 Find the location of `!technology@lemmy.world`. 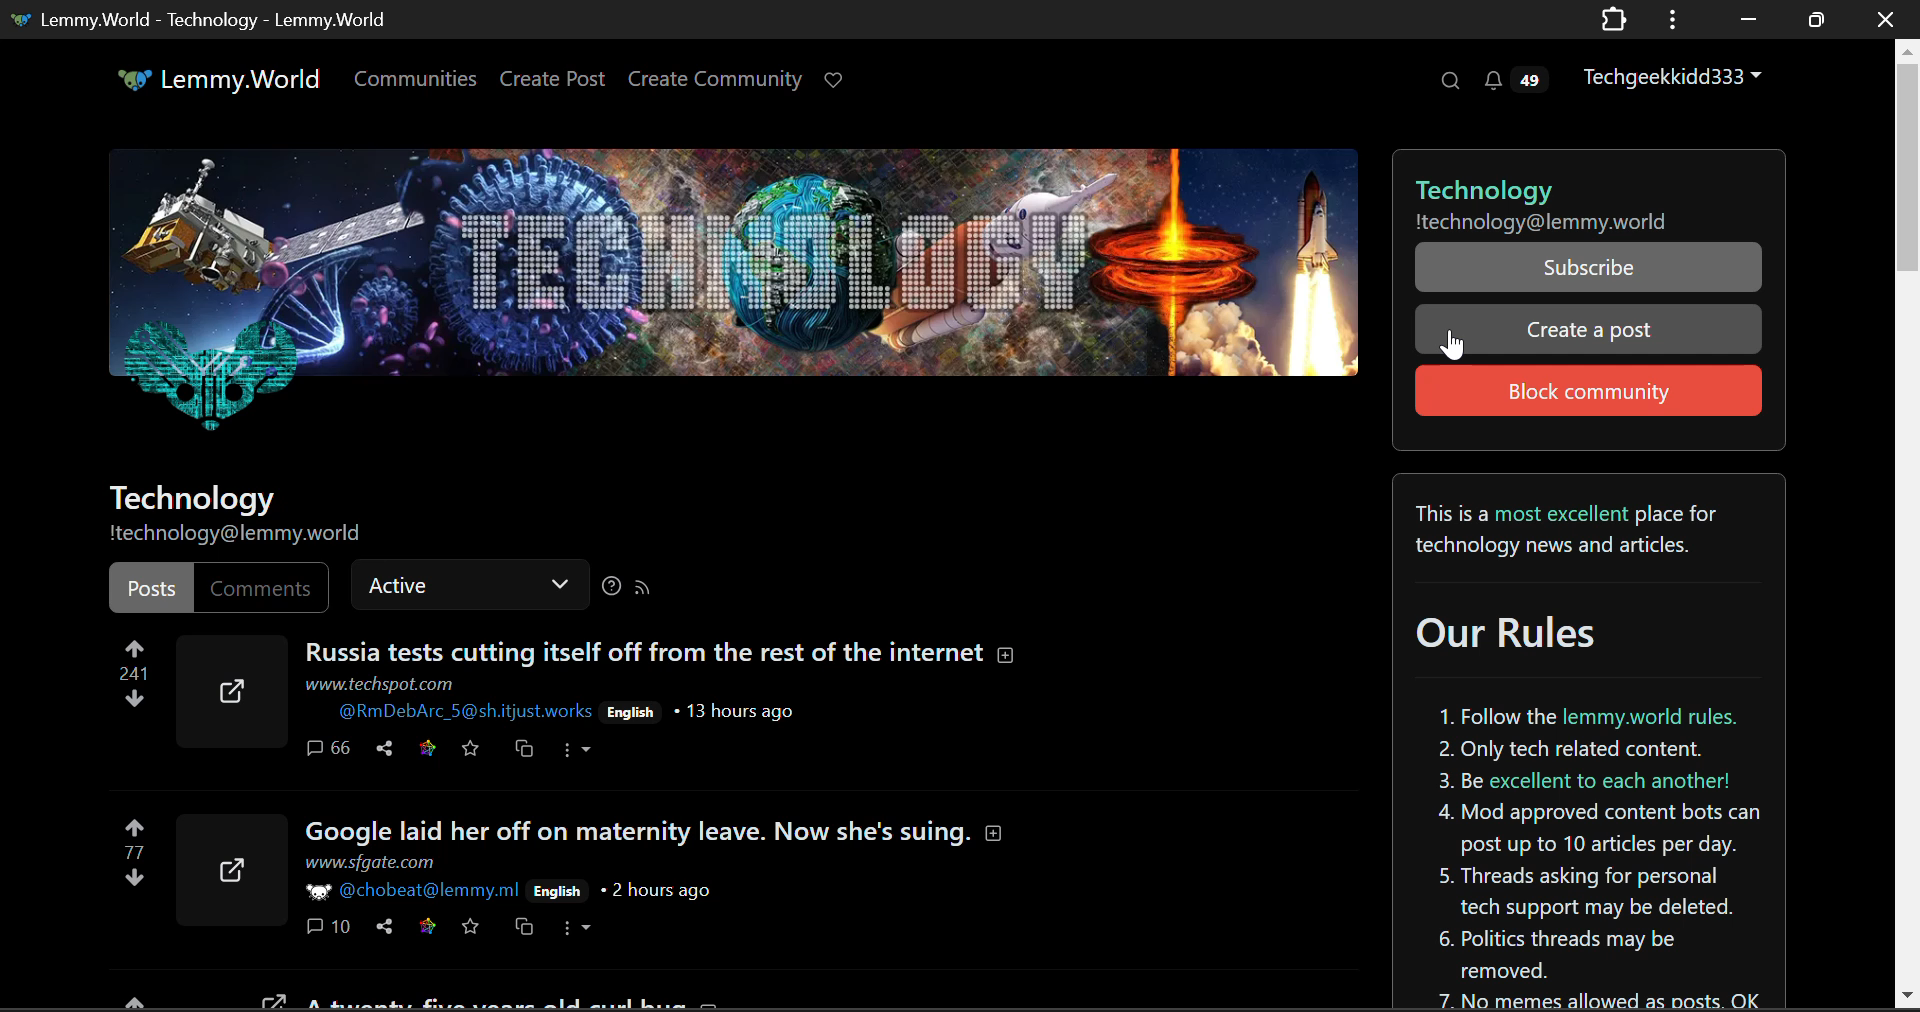

!technology@lemmy.world is located at coordinates (241, 536).